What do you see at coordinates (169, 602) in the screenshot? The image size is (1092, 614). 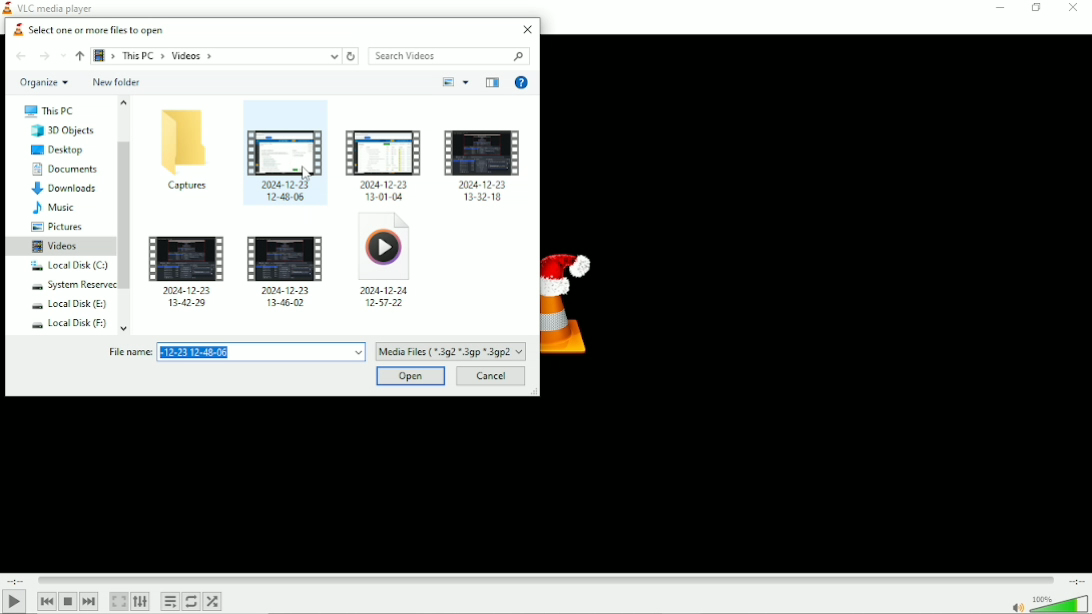 I see `Toggle playlist` at bounding box center [169, 602].